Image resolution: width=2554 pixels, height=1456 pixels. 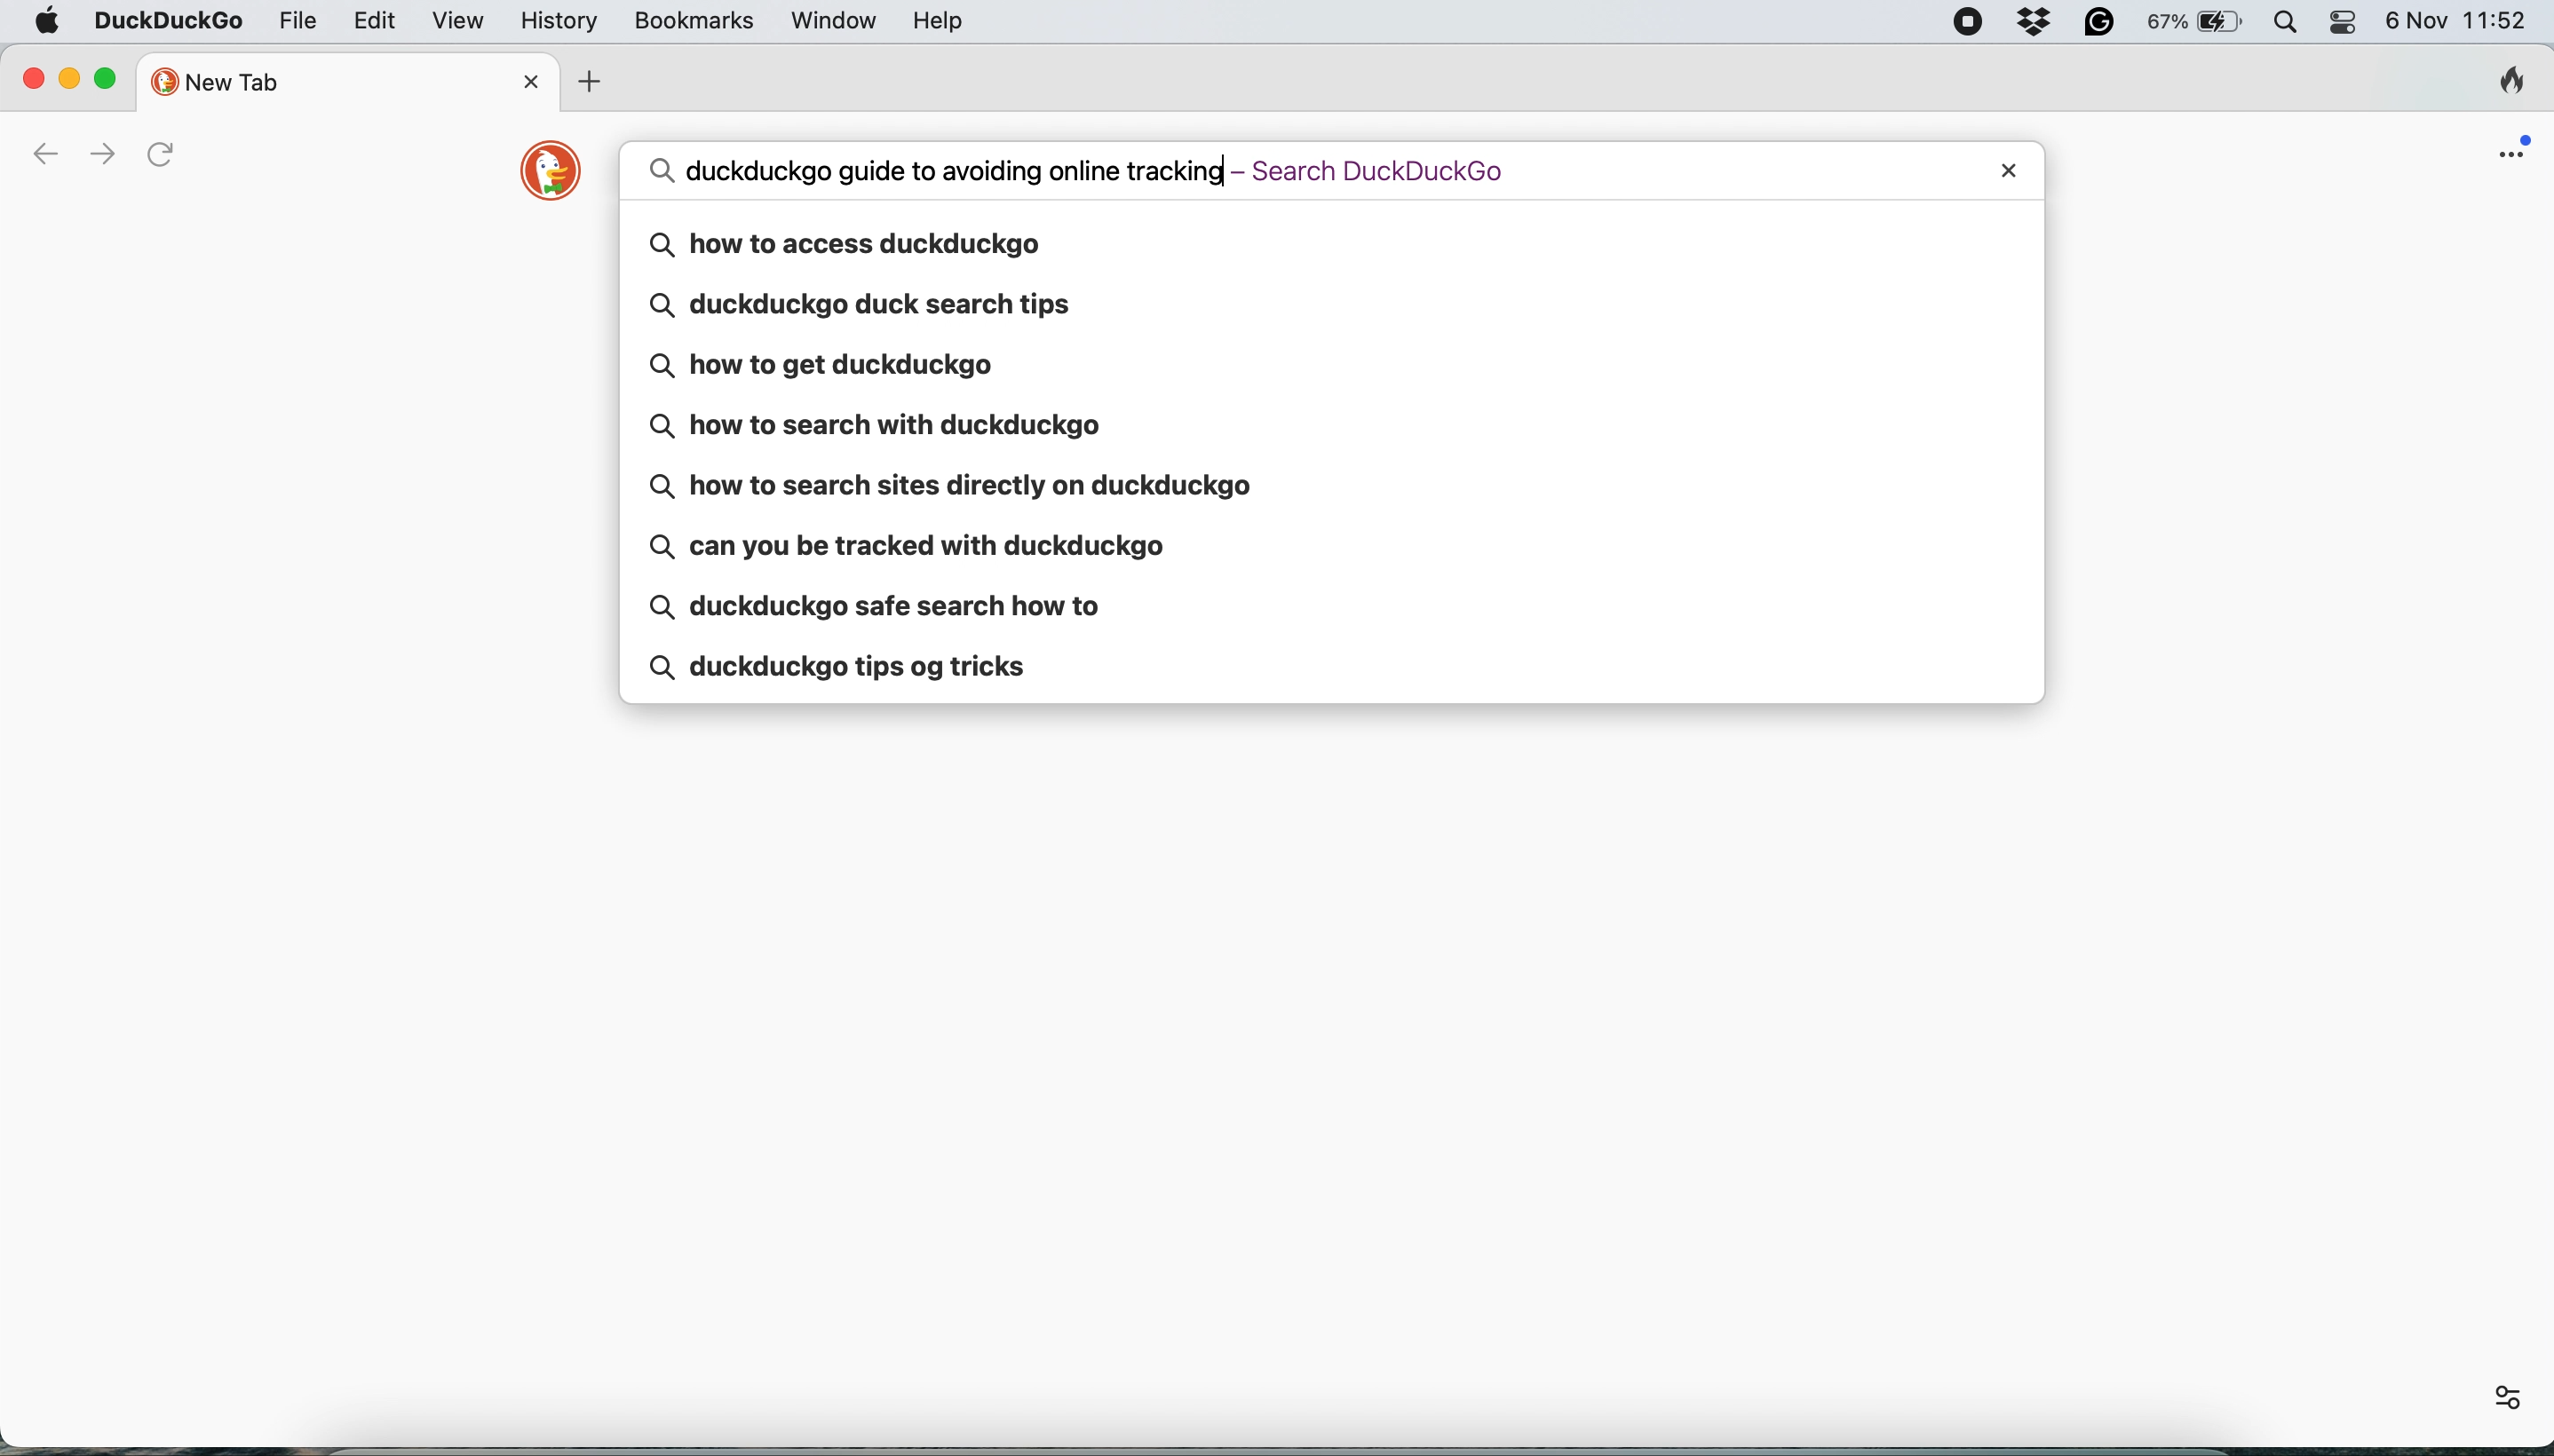 I want to click on 6 Nov 11:52, so click(x=2462, y=23).